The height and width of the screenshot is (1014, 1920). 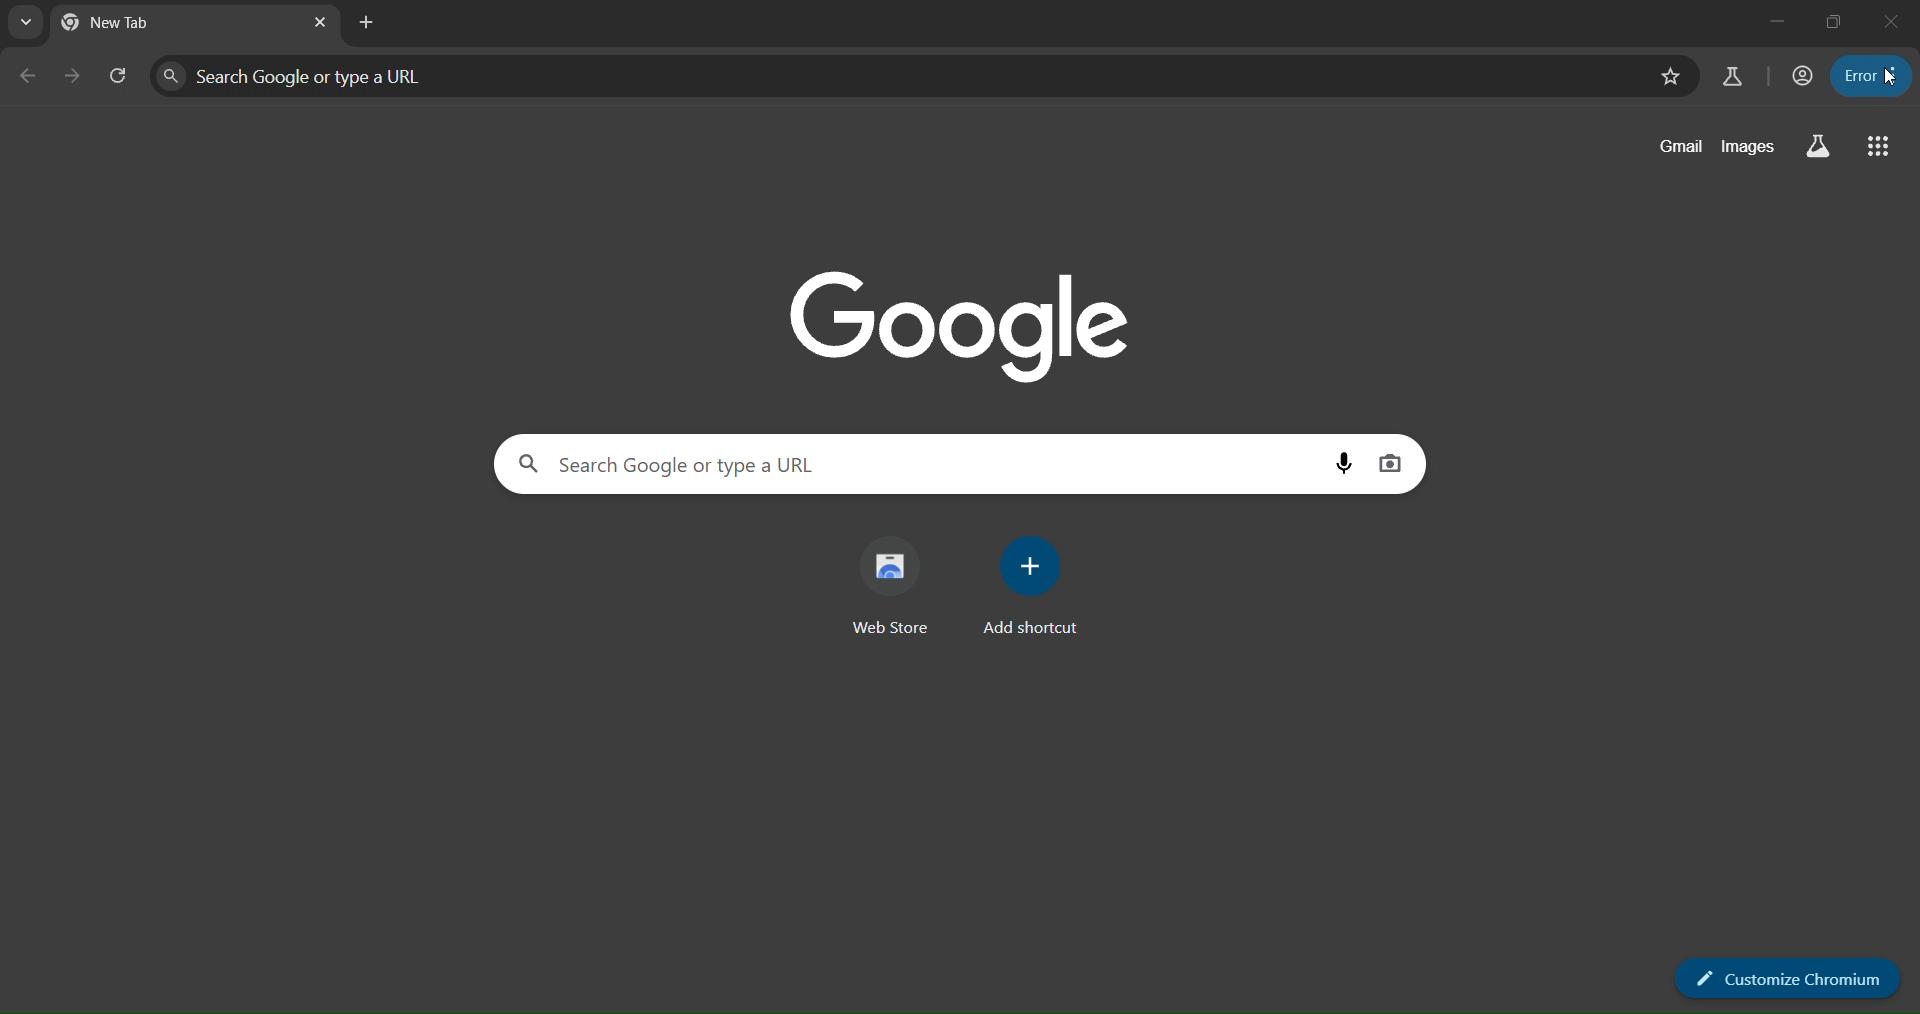 What do you see at coordinates (1670, 77) in the screenshot?
I see `bookmark page` at bounding box center [1670, 77].